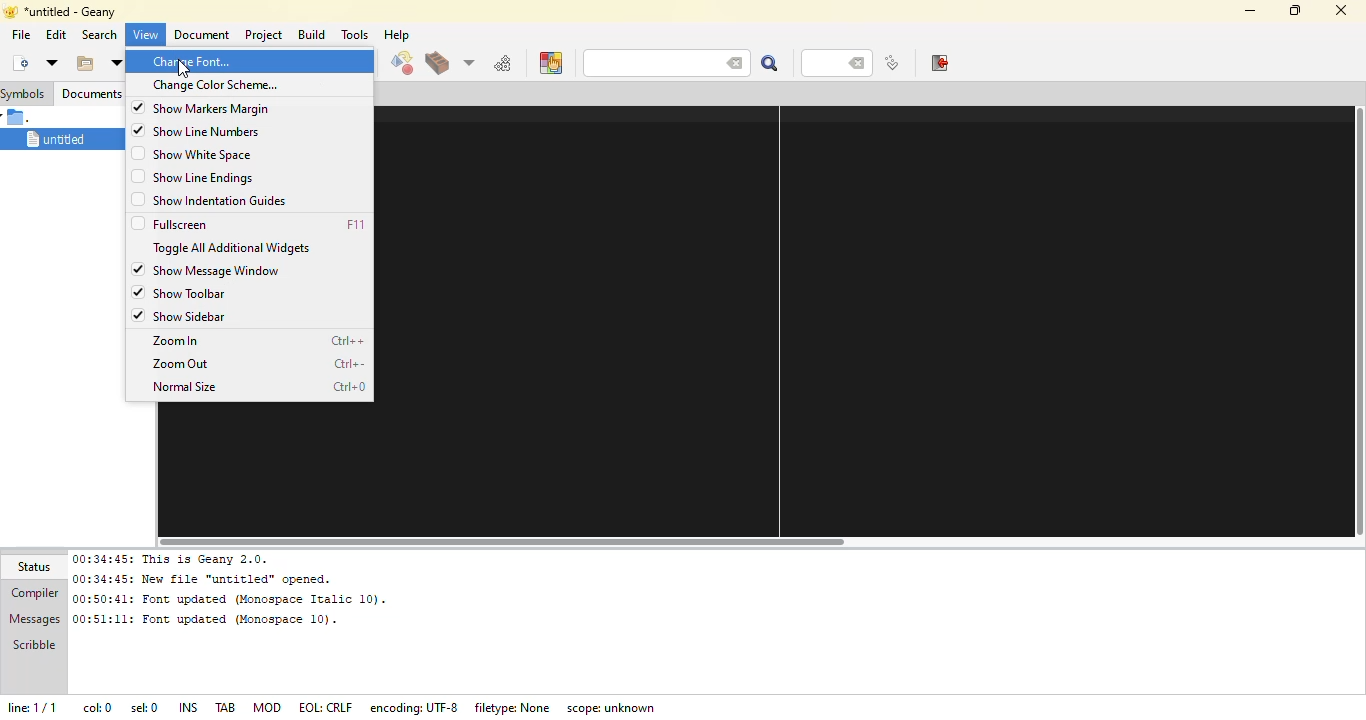 The image size is (1366, 720). I want to click on ctrl+-, so click(351, 364).